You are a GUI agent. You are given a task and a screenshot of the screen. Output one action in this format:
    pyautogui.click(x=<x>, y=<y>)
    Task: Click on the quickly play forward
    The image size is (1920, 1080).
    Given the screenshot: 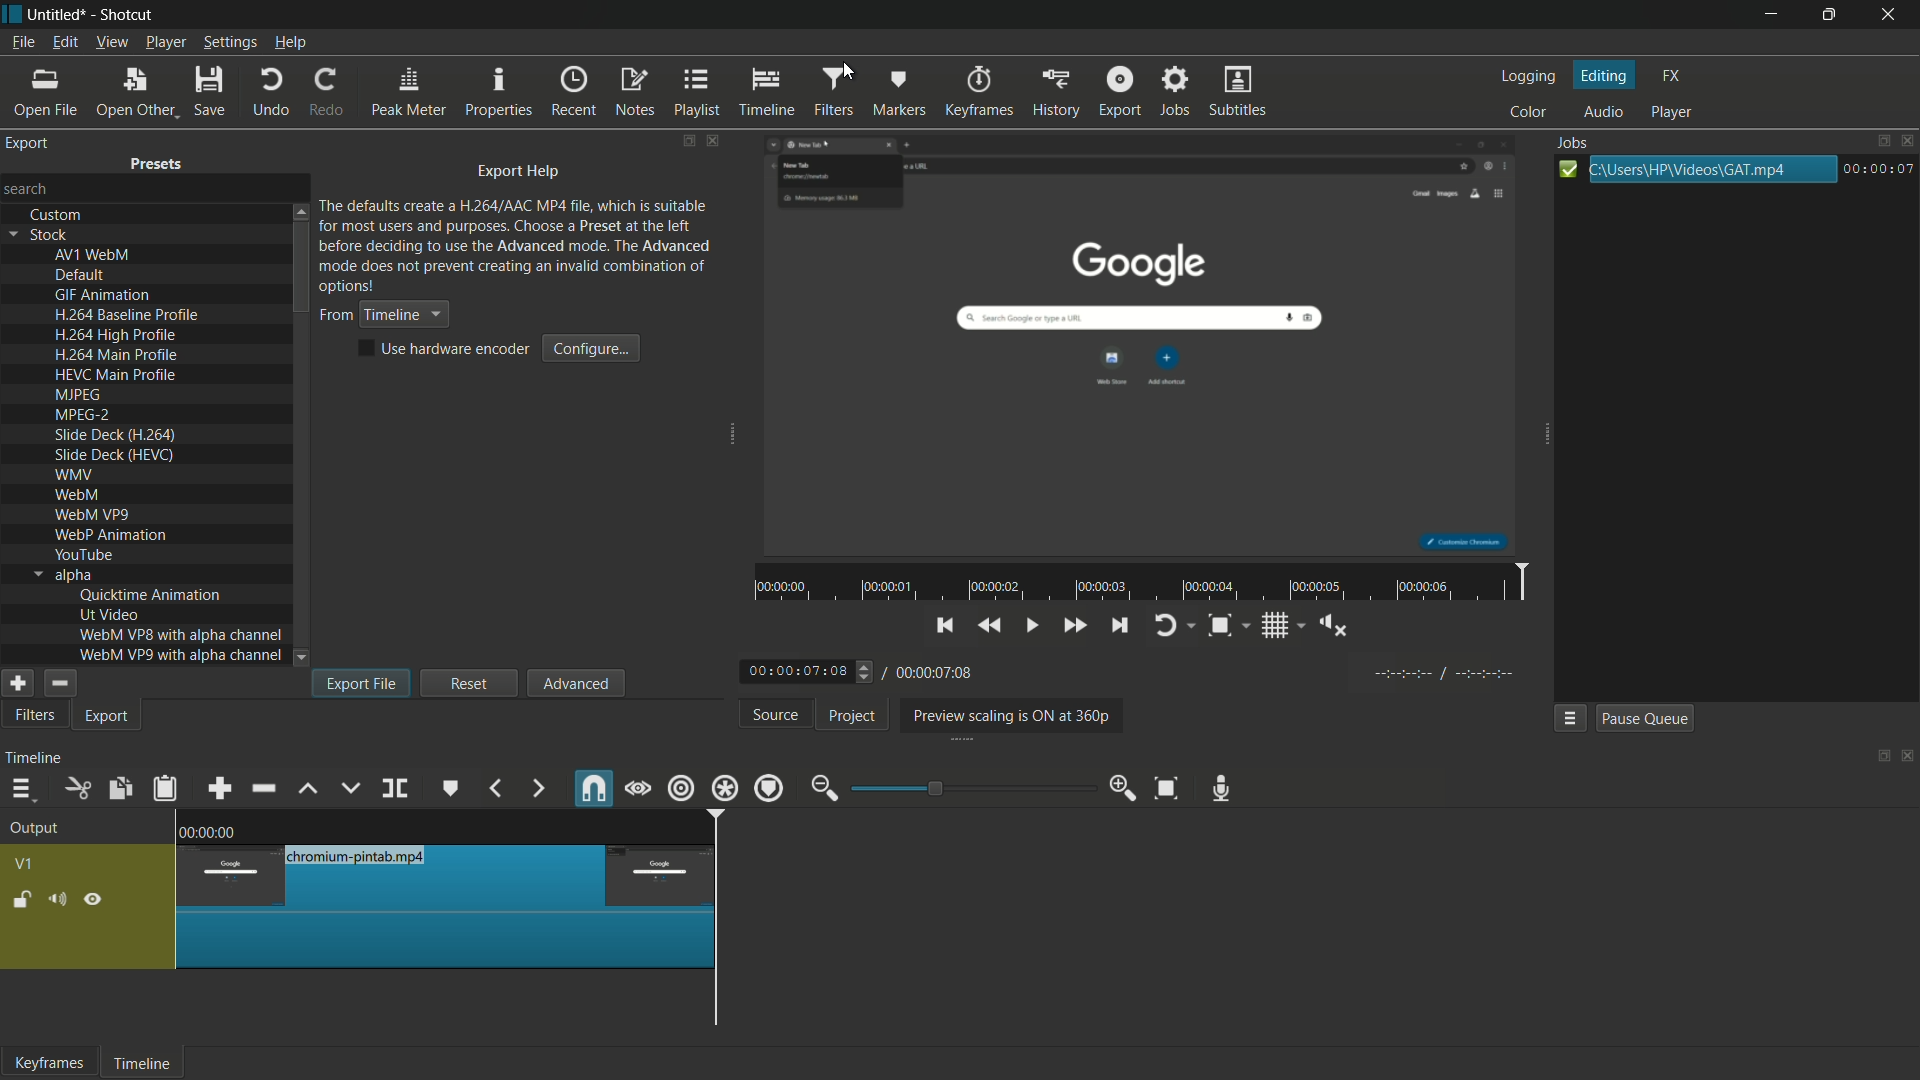 What is the action you would take?
    pyautogui.click(x=1072, y=624)
    